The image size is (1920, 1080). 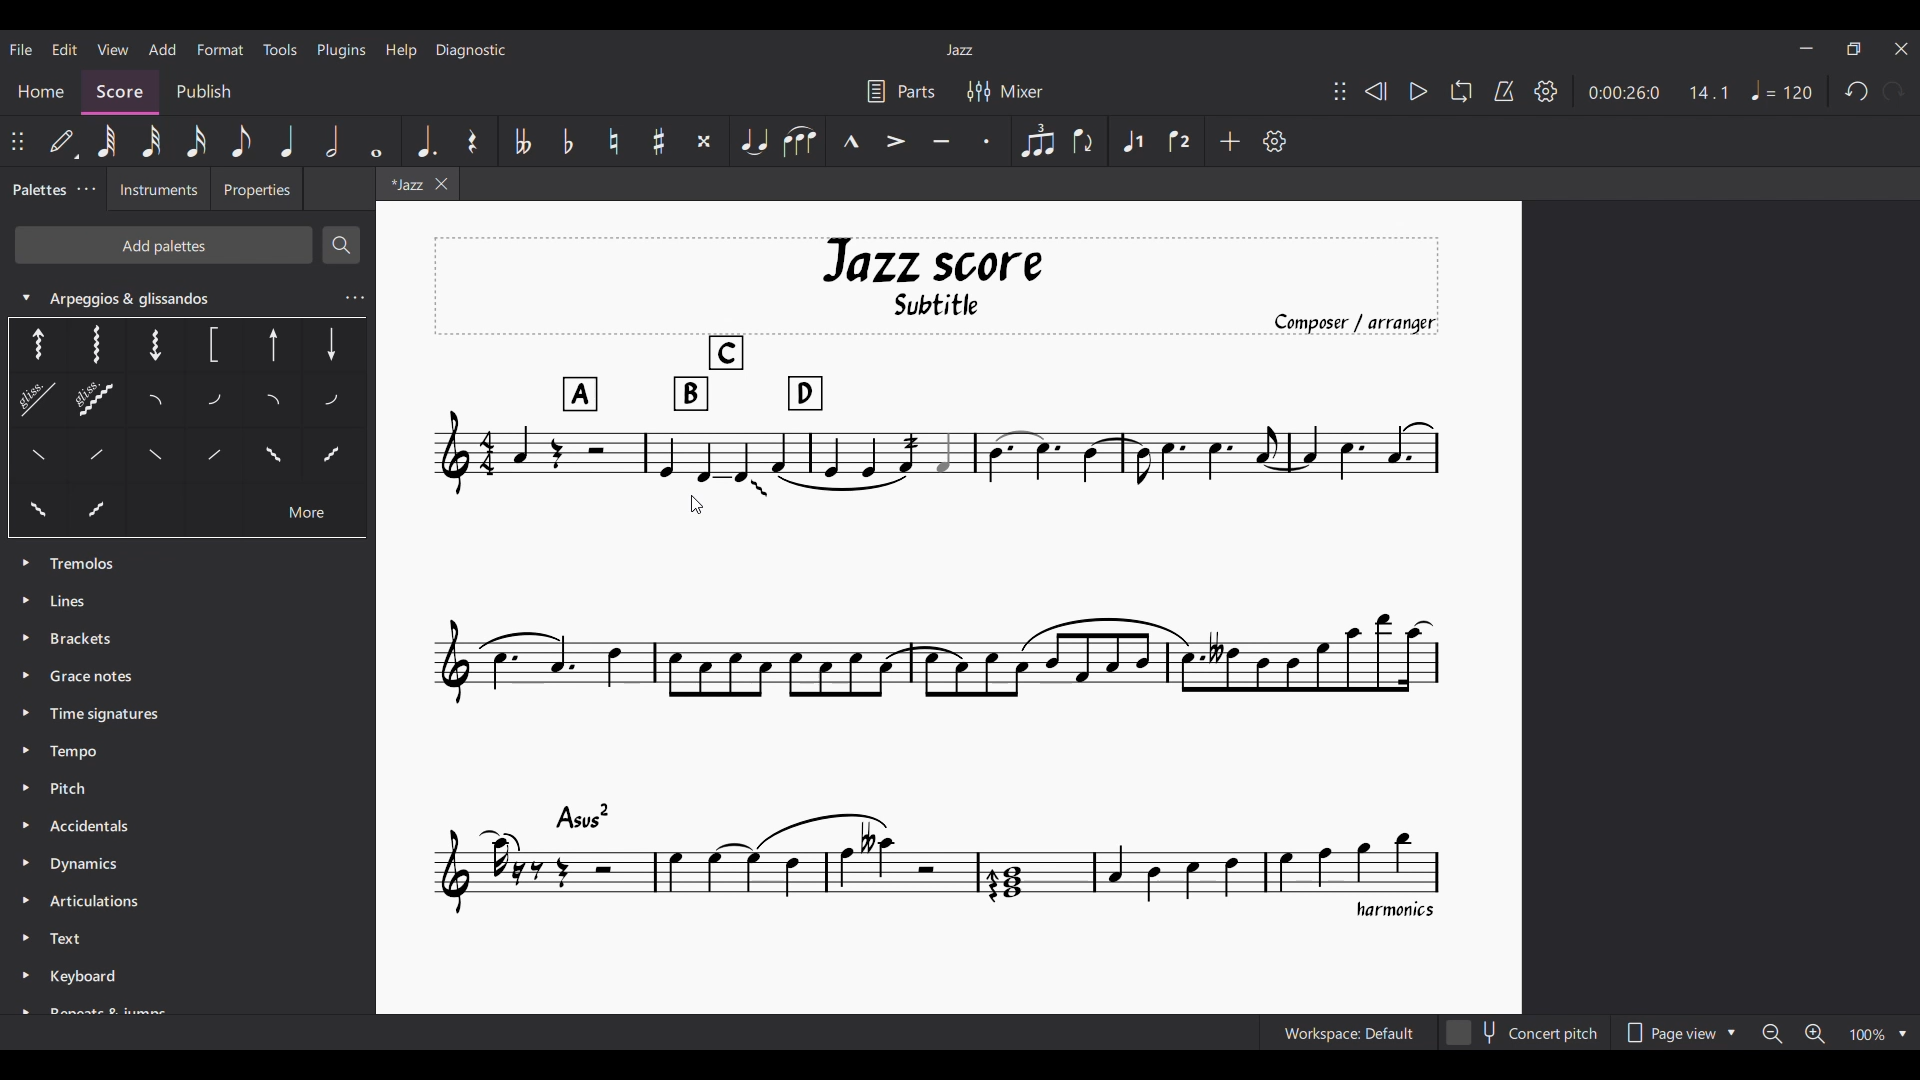 I want to click on Search, so click(x=340, y=245).